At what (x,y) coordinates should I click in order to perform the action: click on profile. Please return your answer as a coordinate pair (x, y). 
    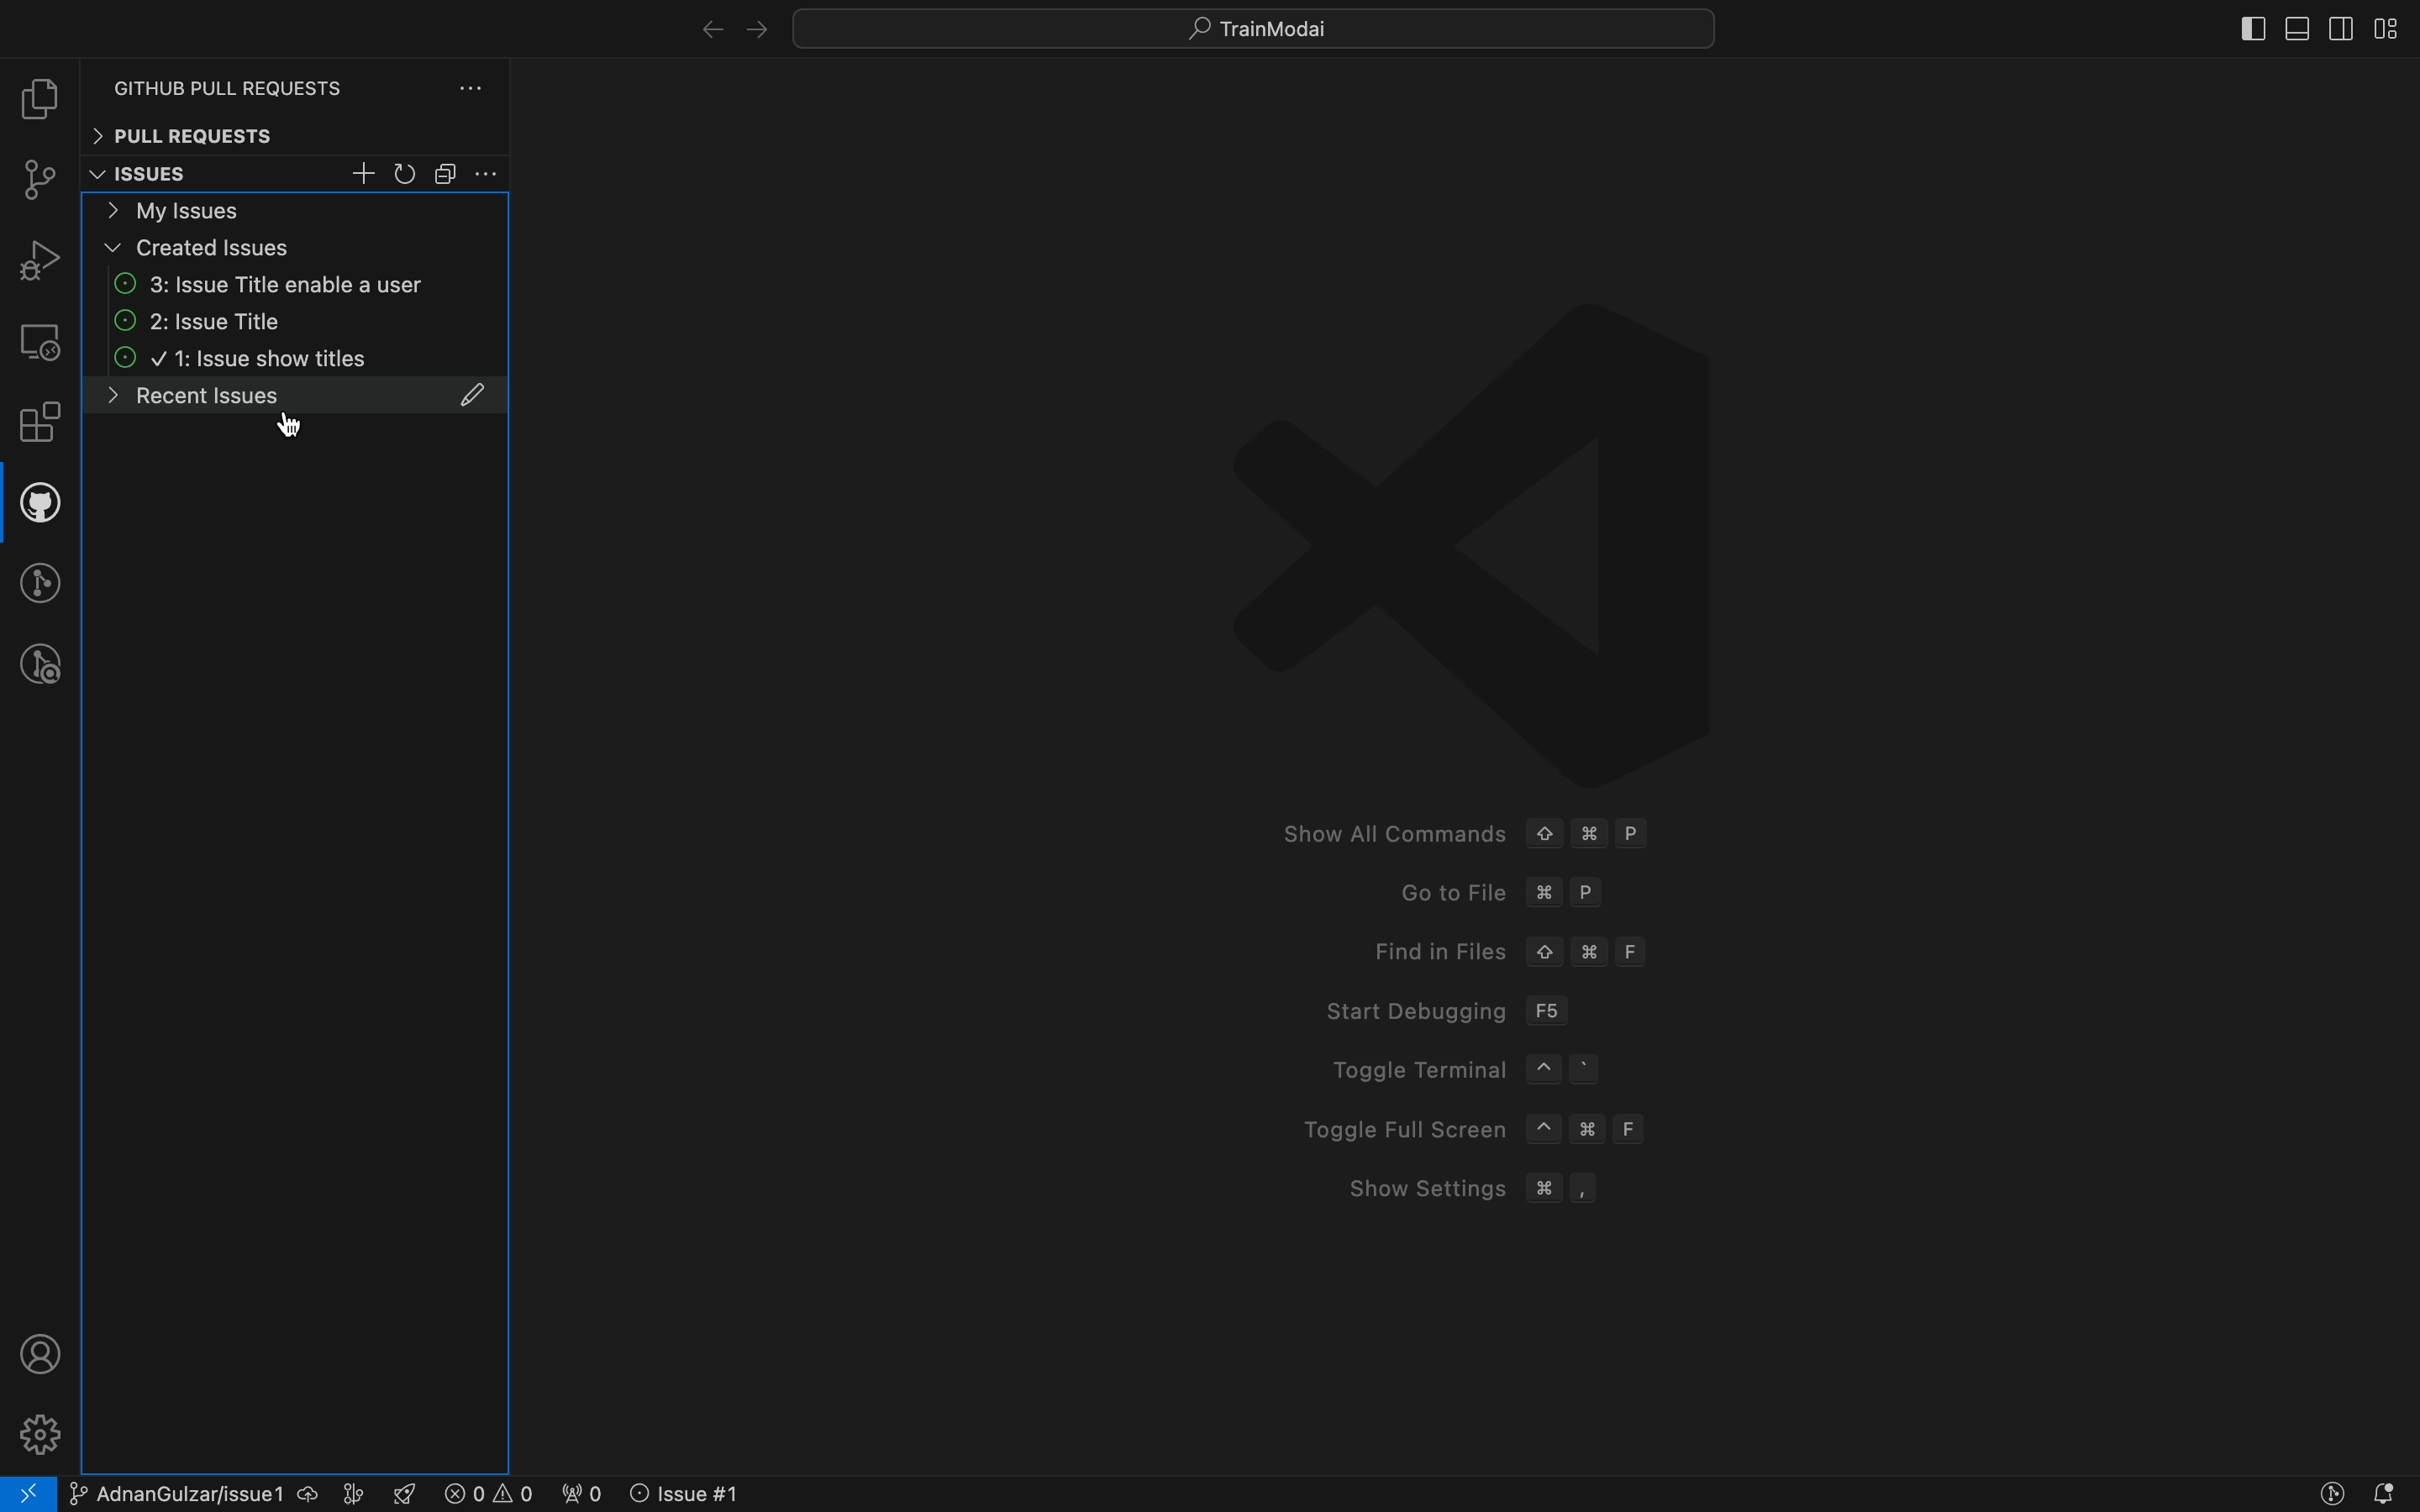
    Looking at the image, I should click on (34, 1354).